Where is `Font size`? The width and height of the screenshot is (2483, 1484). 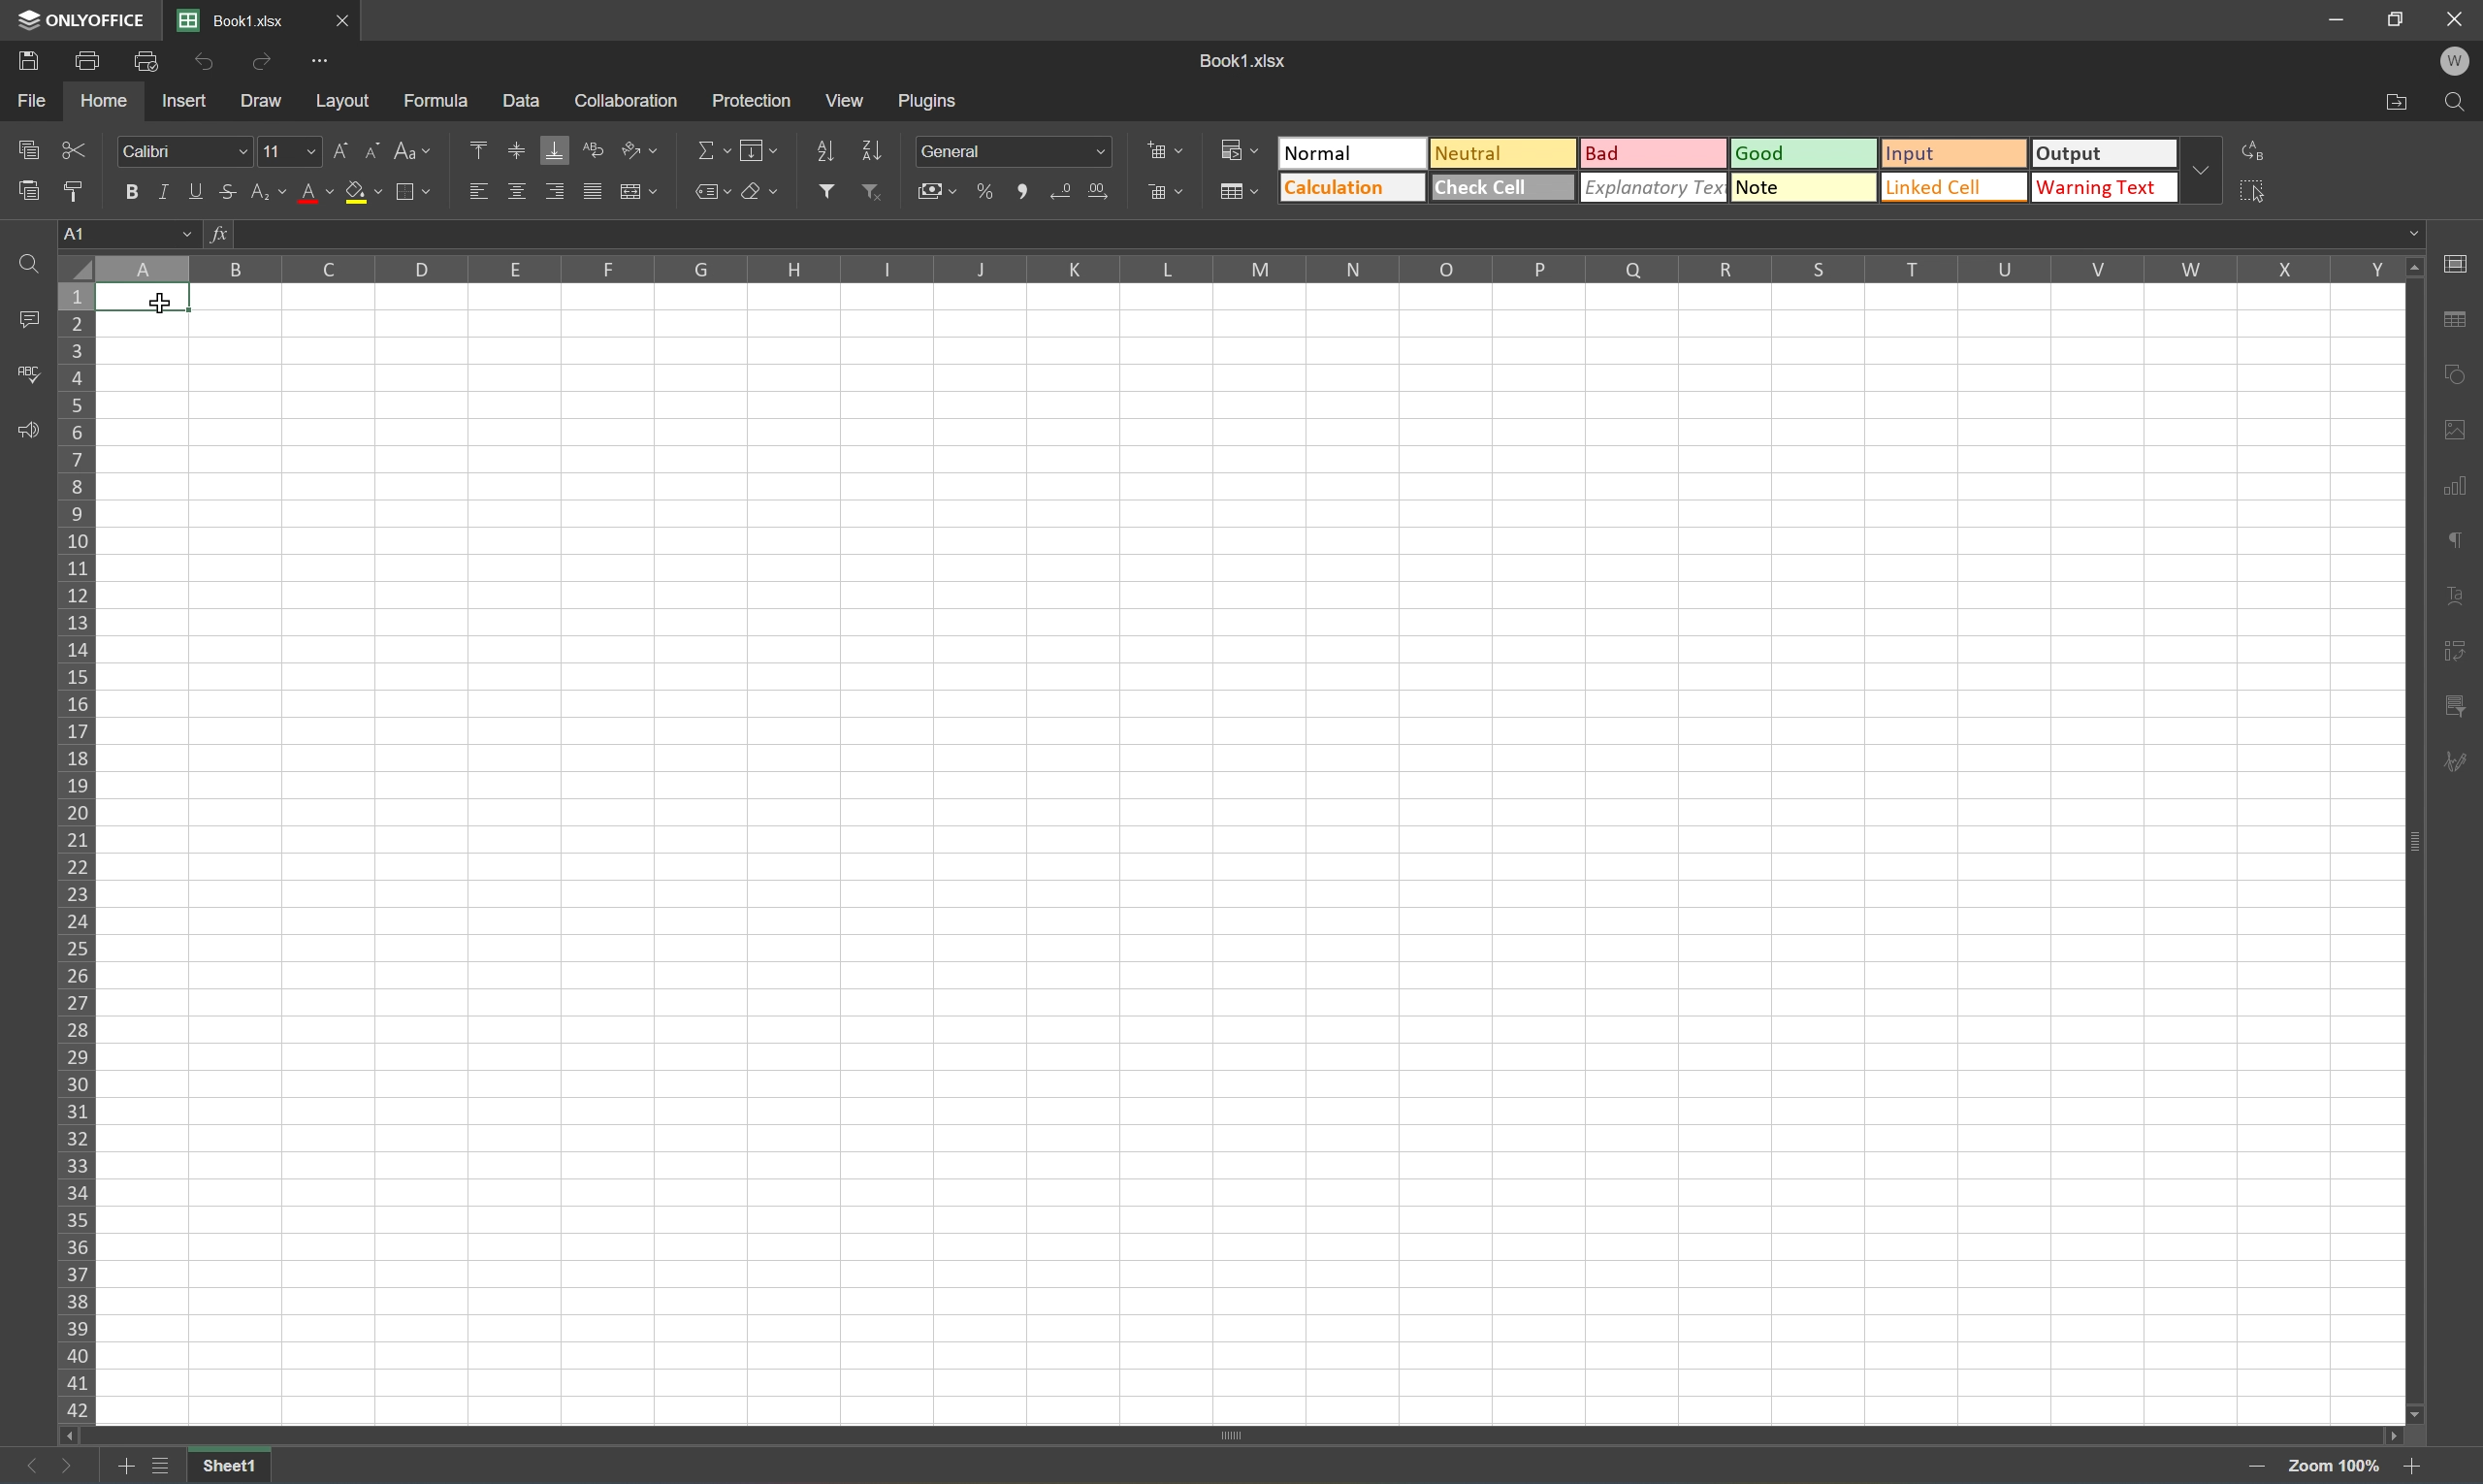
Font size is located at coordinates (287, 154).